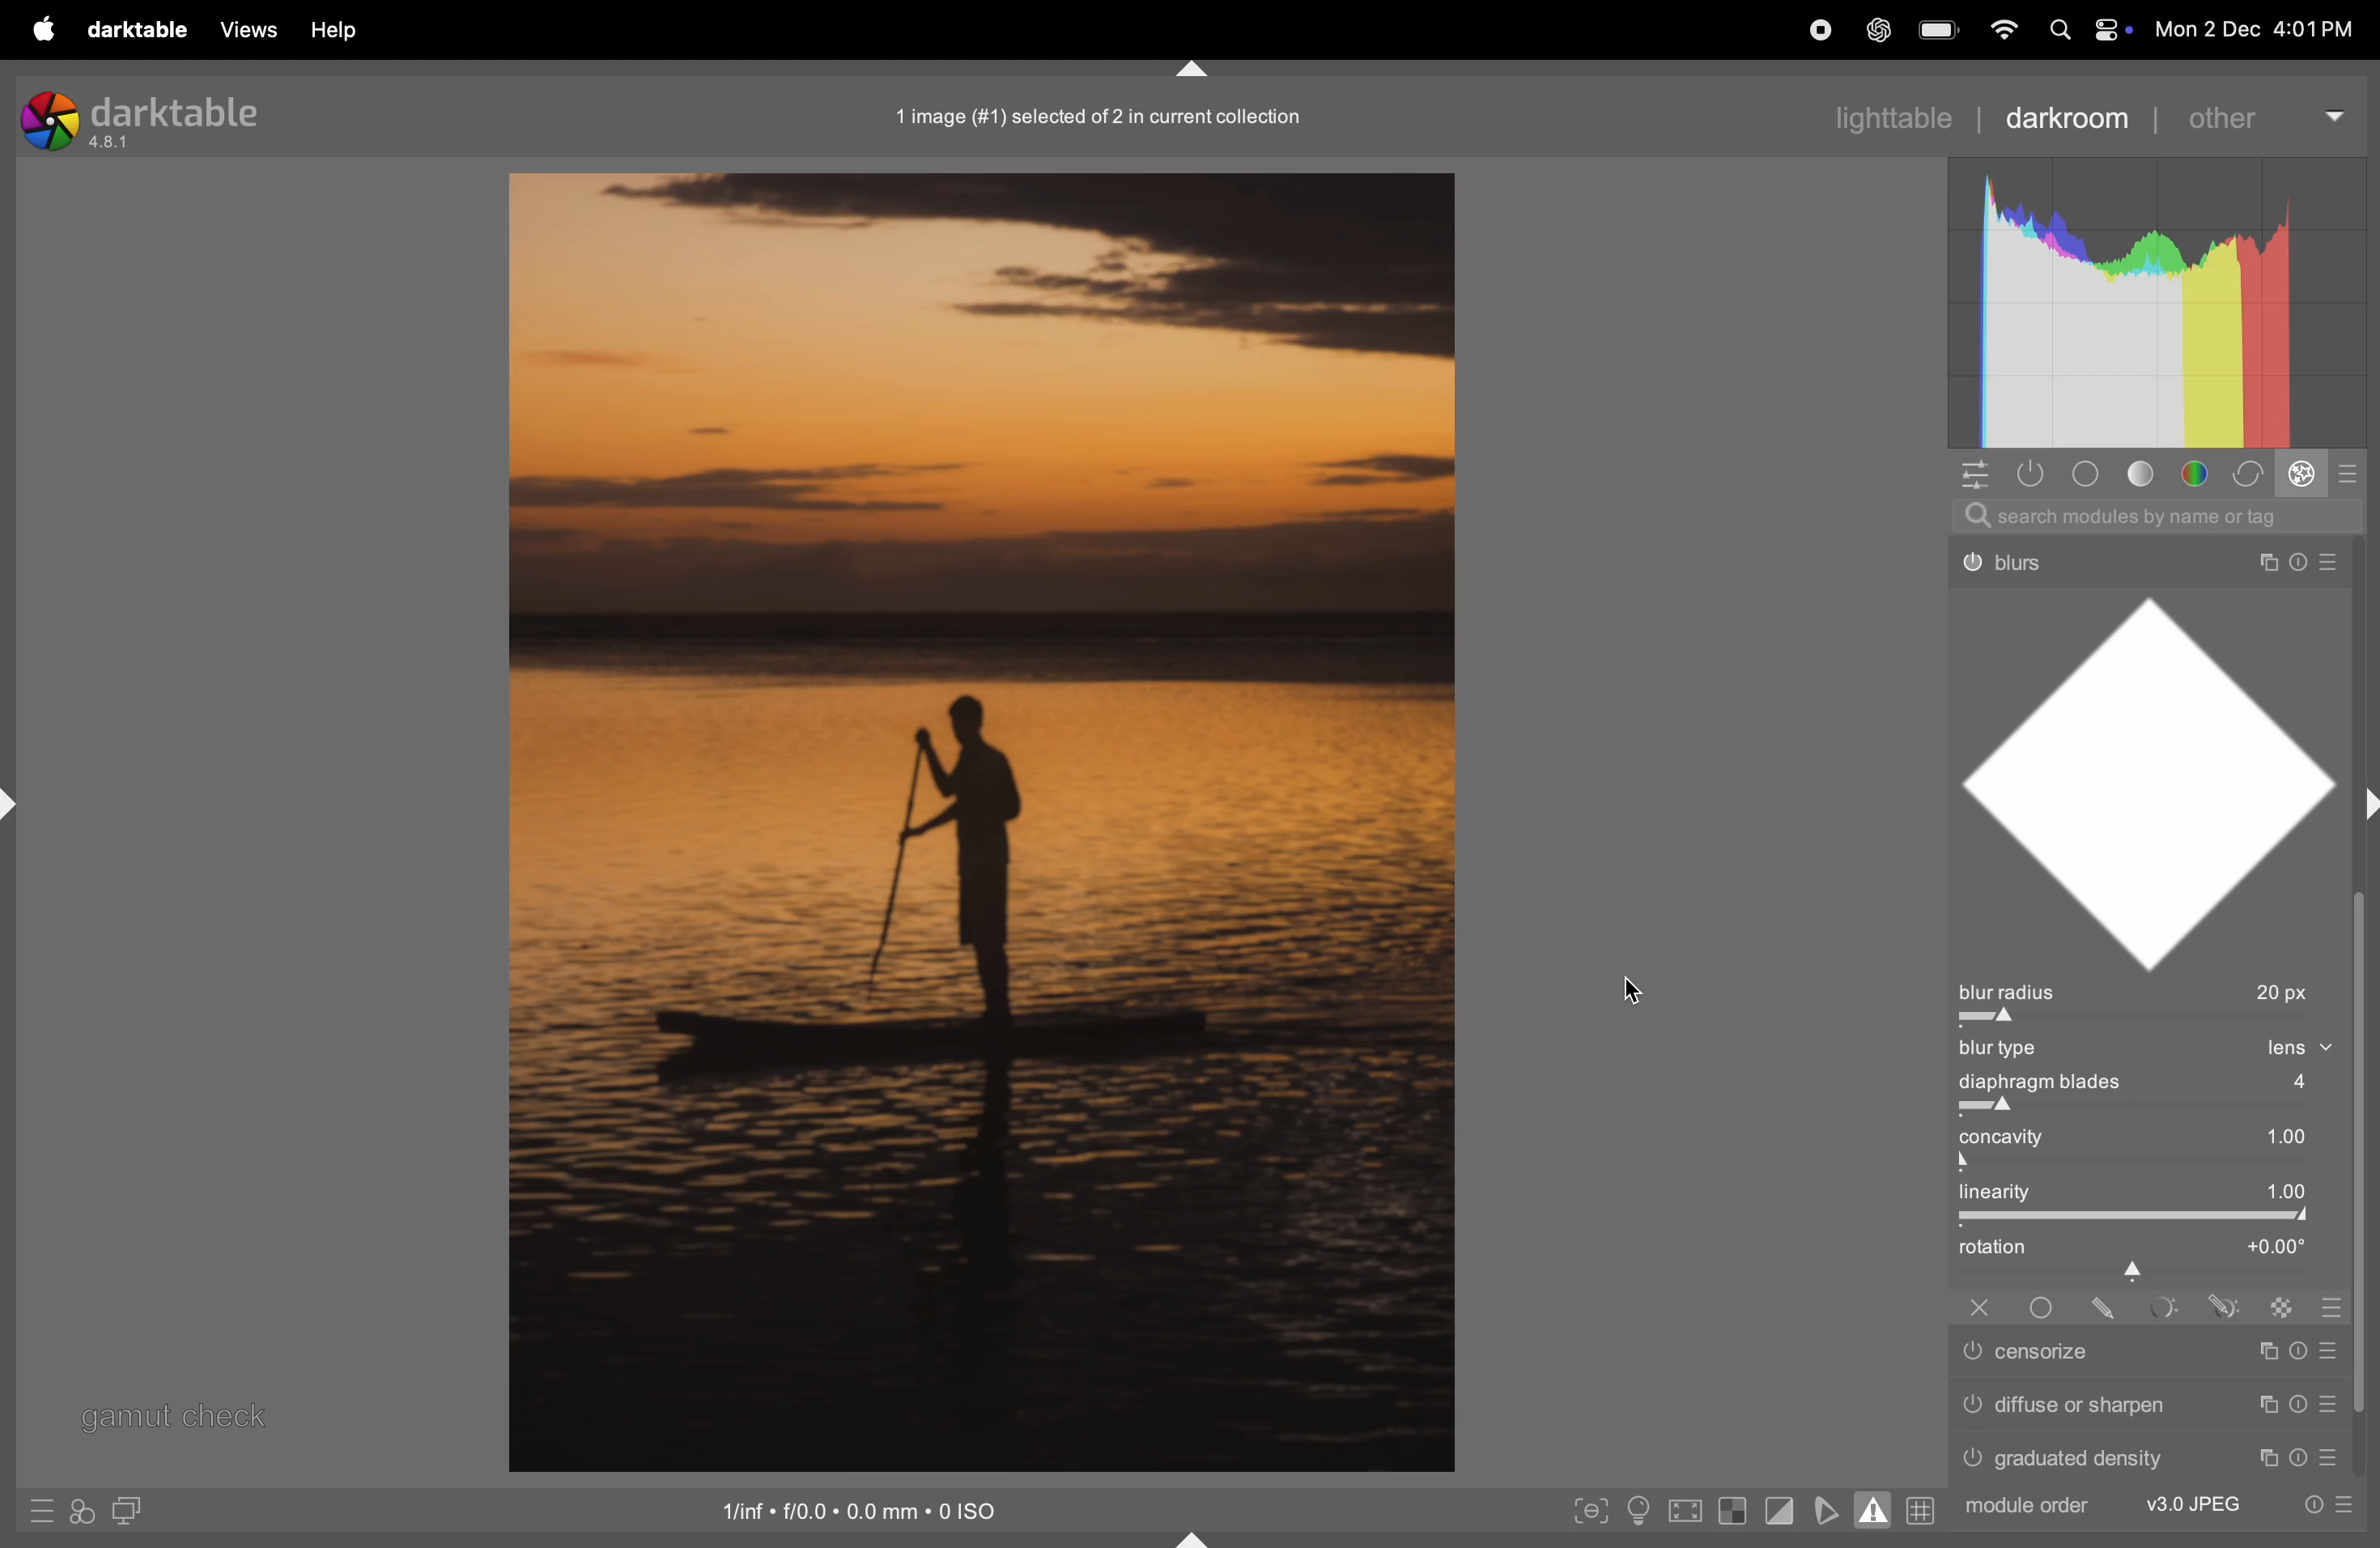  Describe the element at coordinates (2159, 778) in the screenshot. I see `shape` at that location.